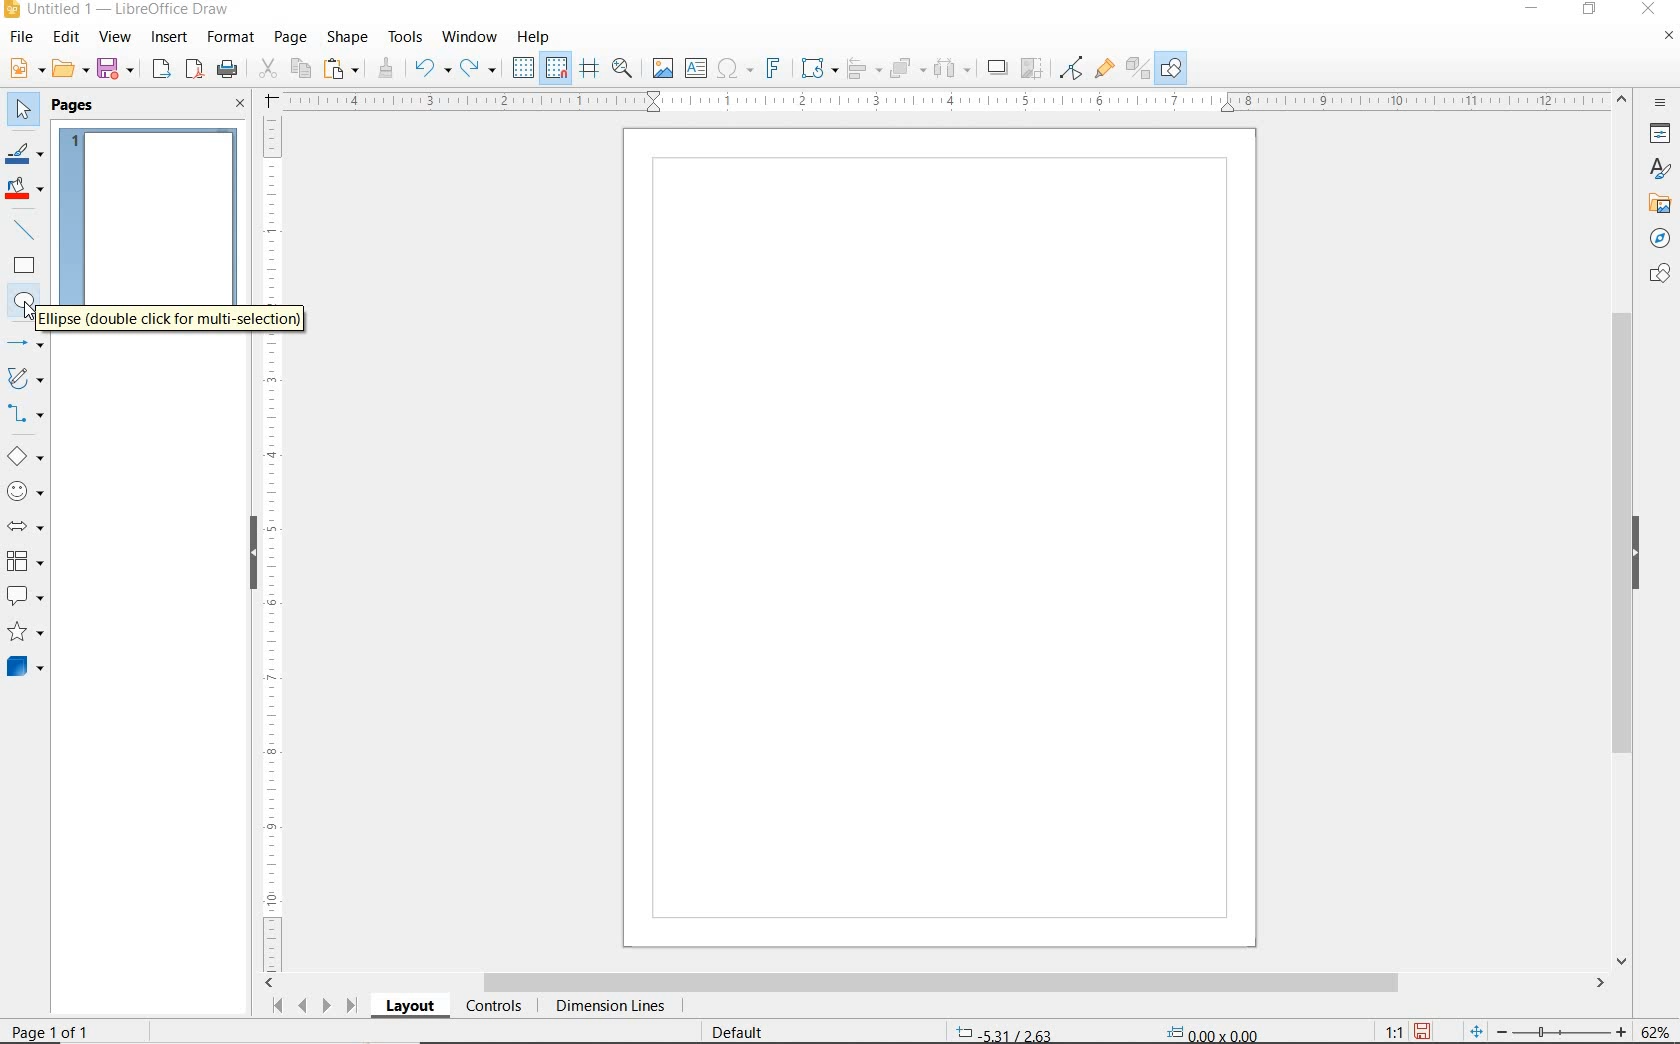  What do you see at coordinates (953, 67) in the screenshot?
I see `SELECT AT LEAST 3 OBJECTS TO DISTRIBUTE` at bounding box center [953, 67].